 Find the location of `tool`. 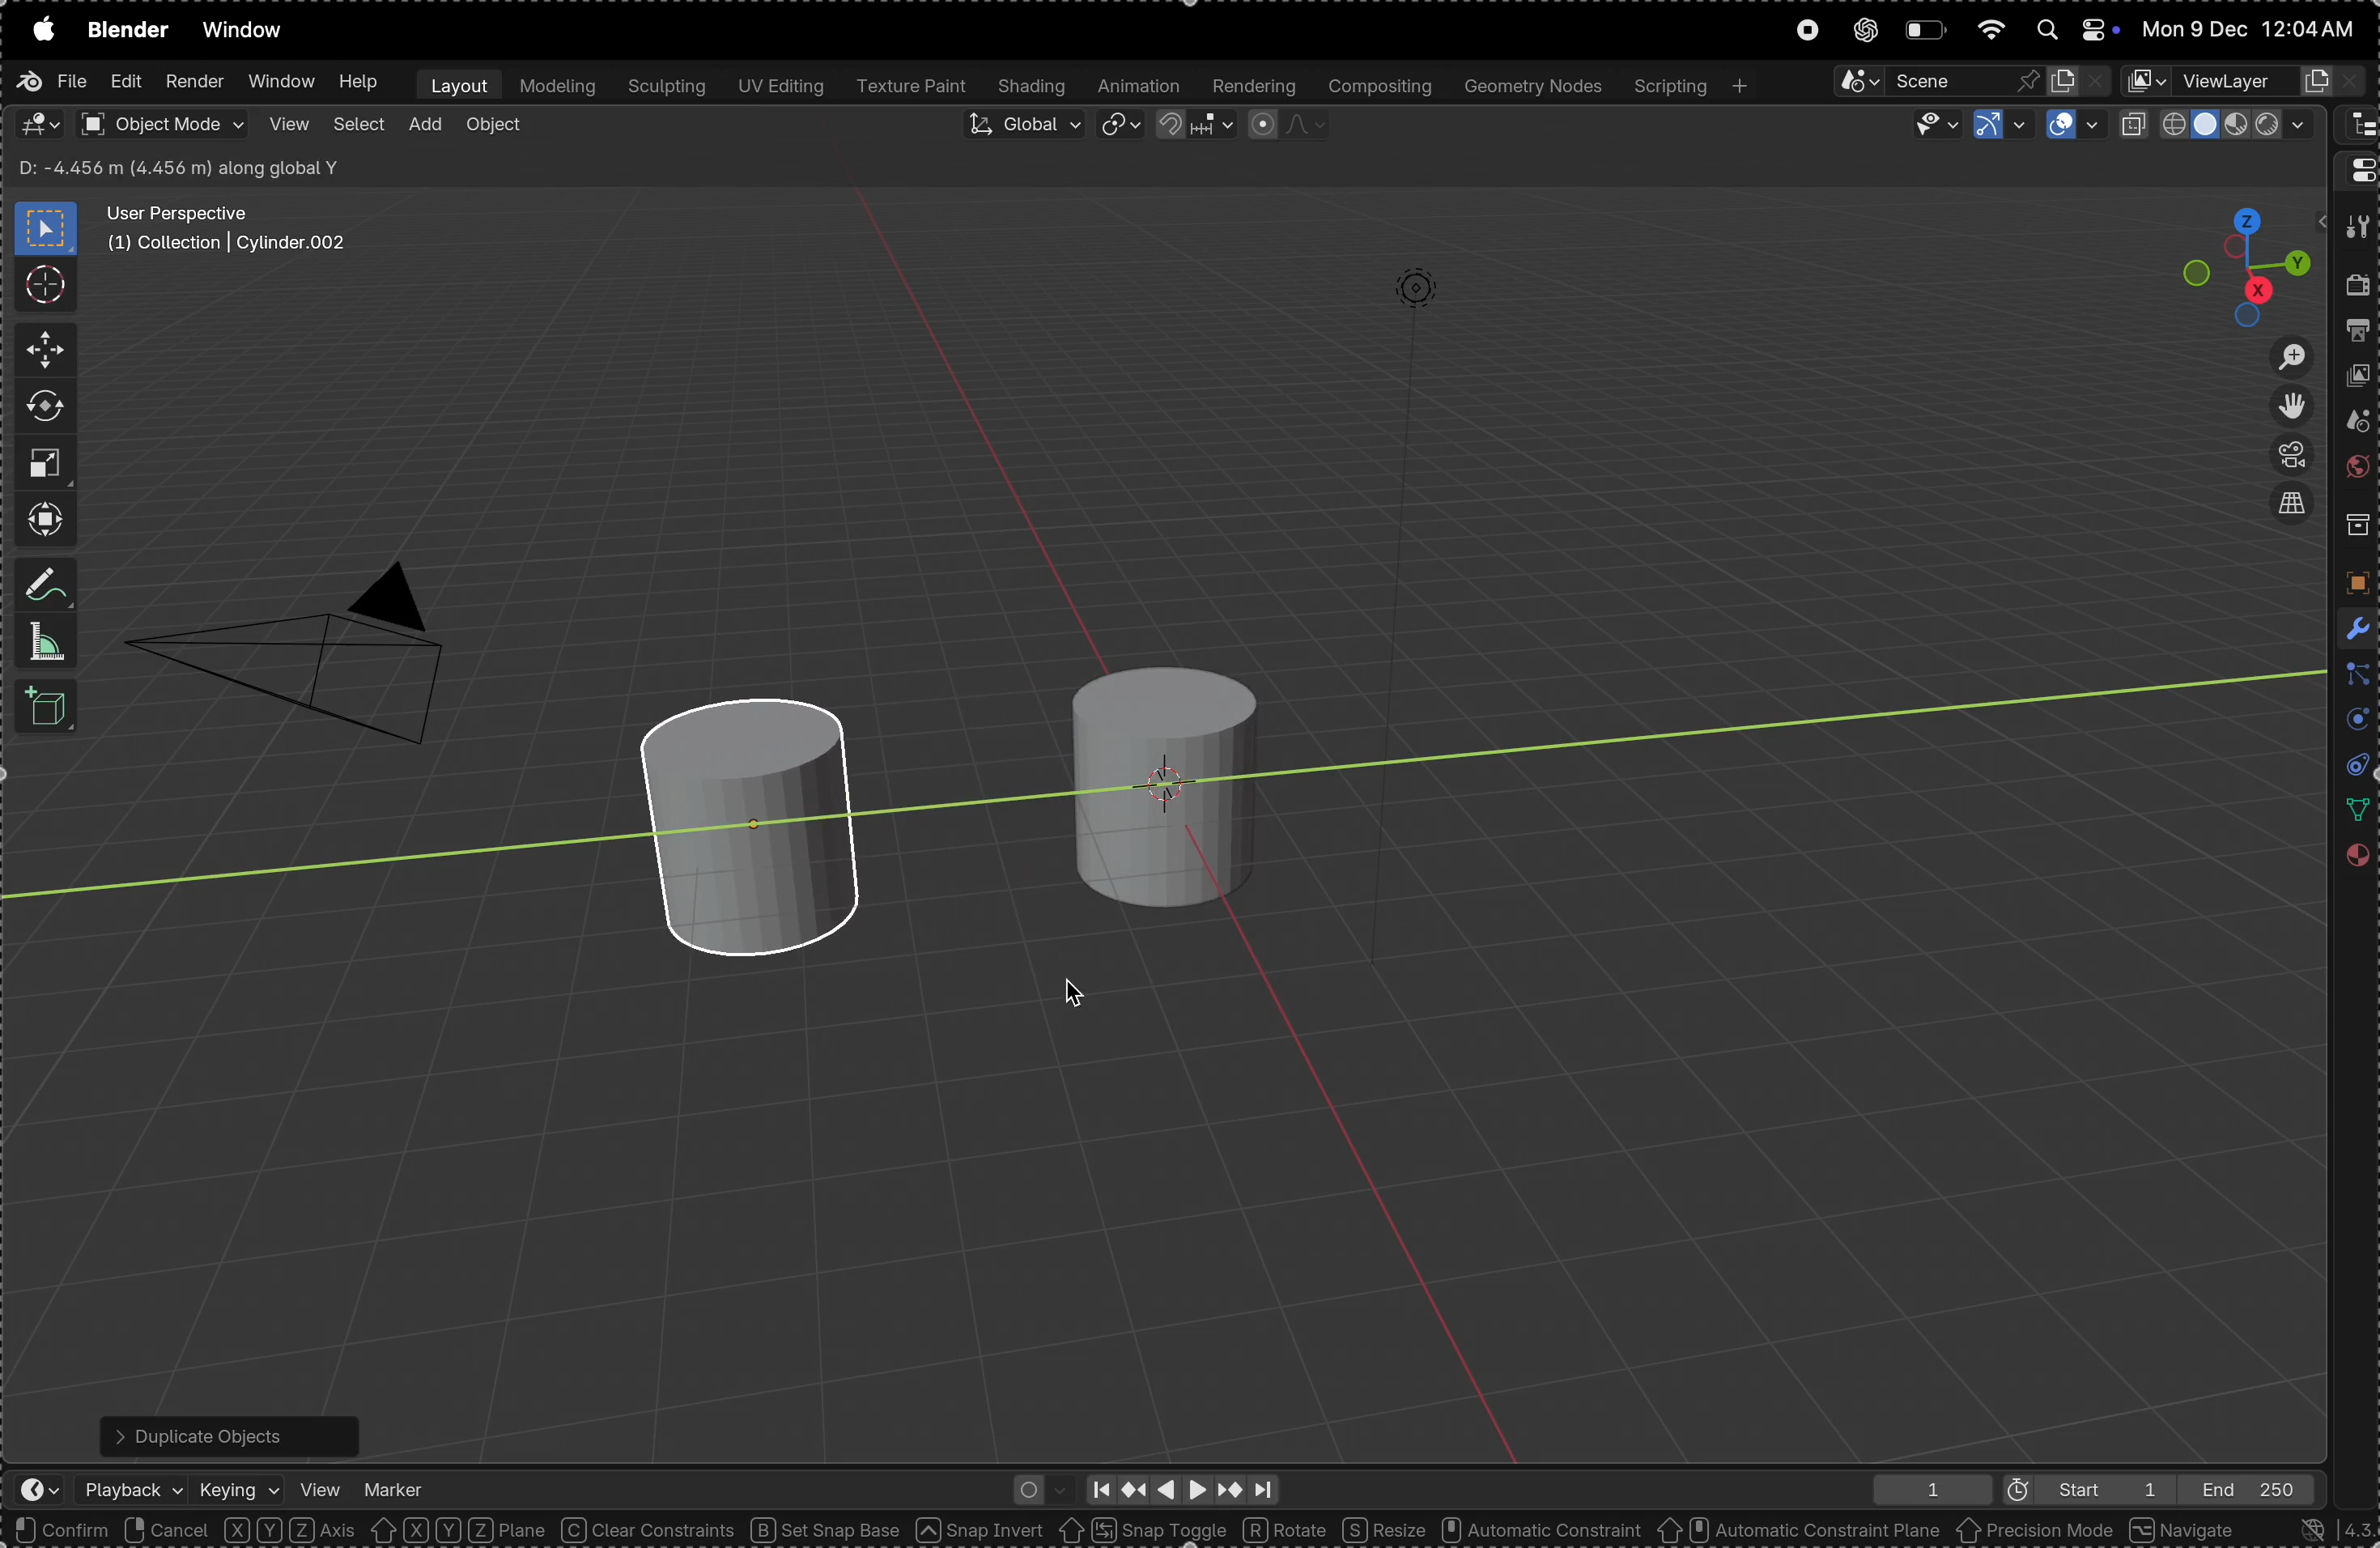

tool is located at coordinates (2355, 228).